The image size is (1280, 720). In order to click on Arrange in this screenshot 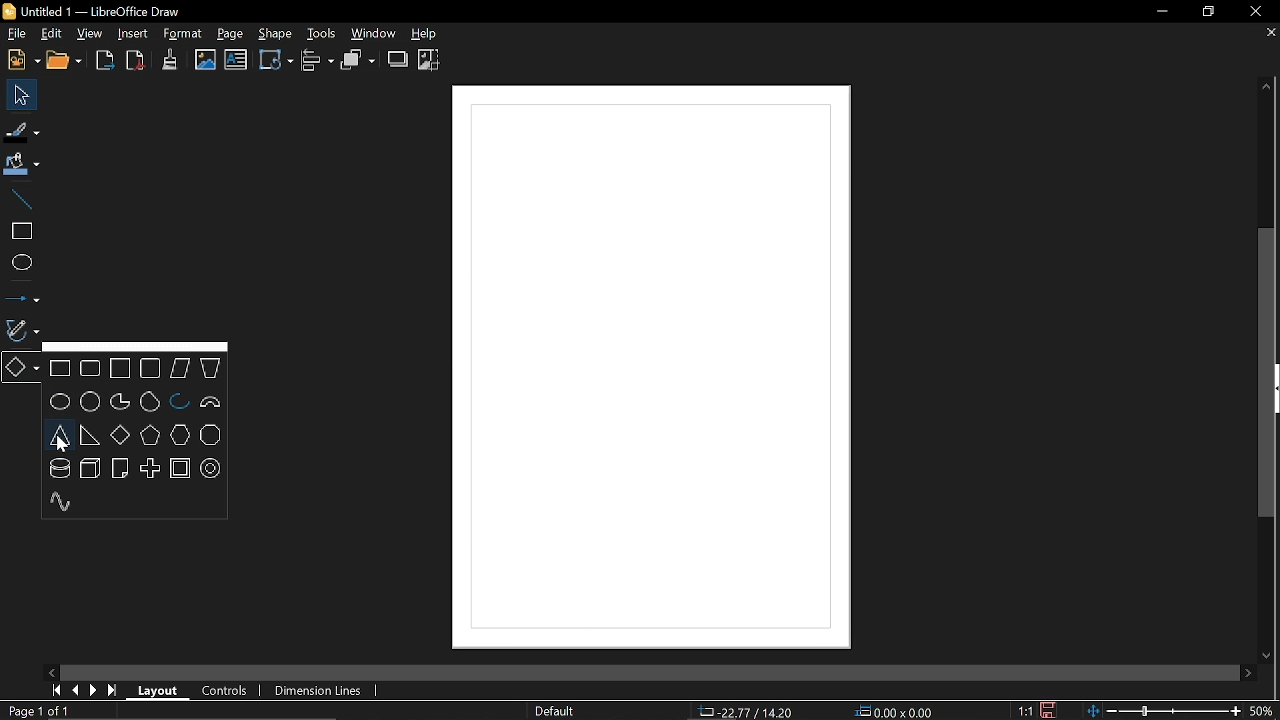, I will do `click(358, 60)`.